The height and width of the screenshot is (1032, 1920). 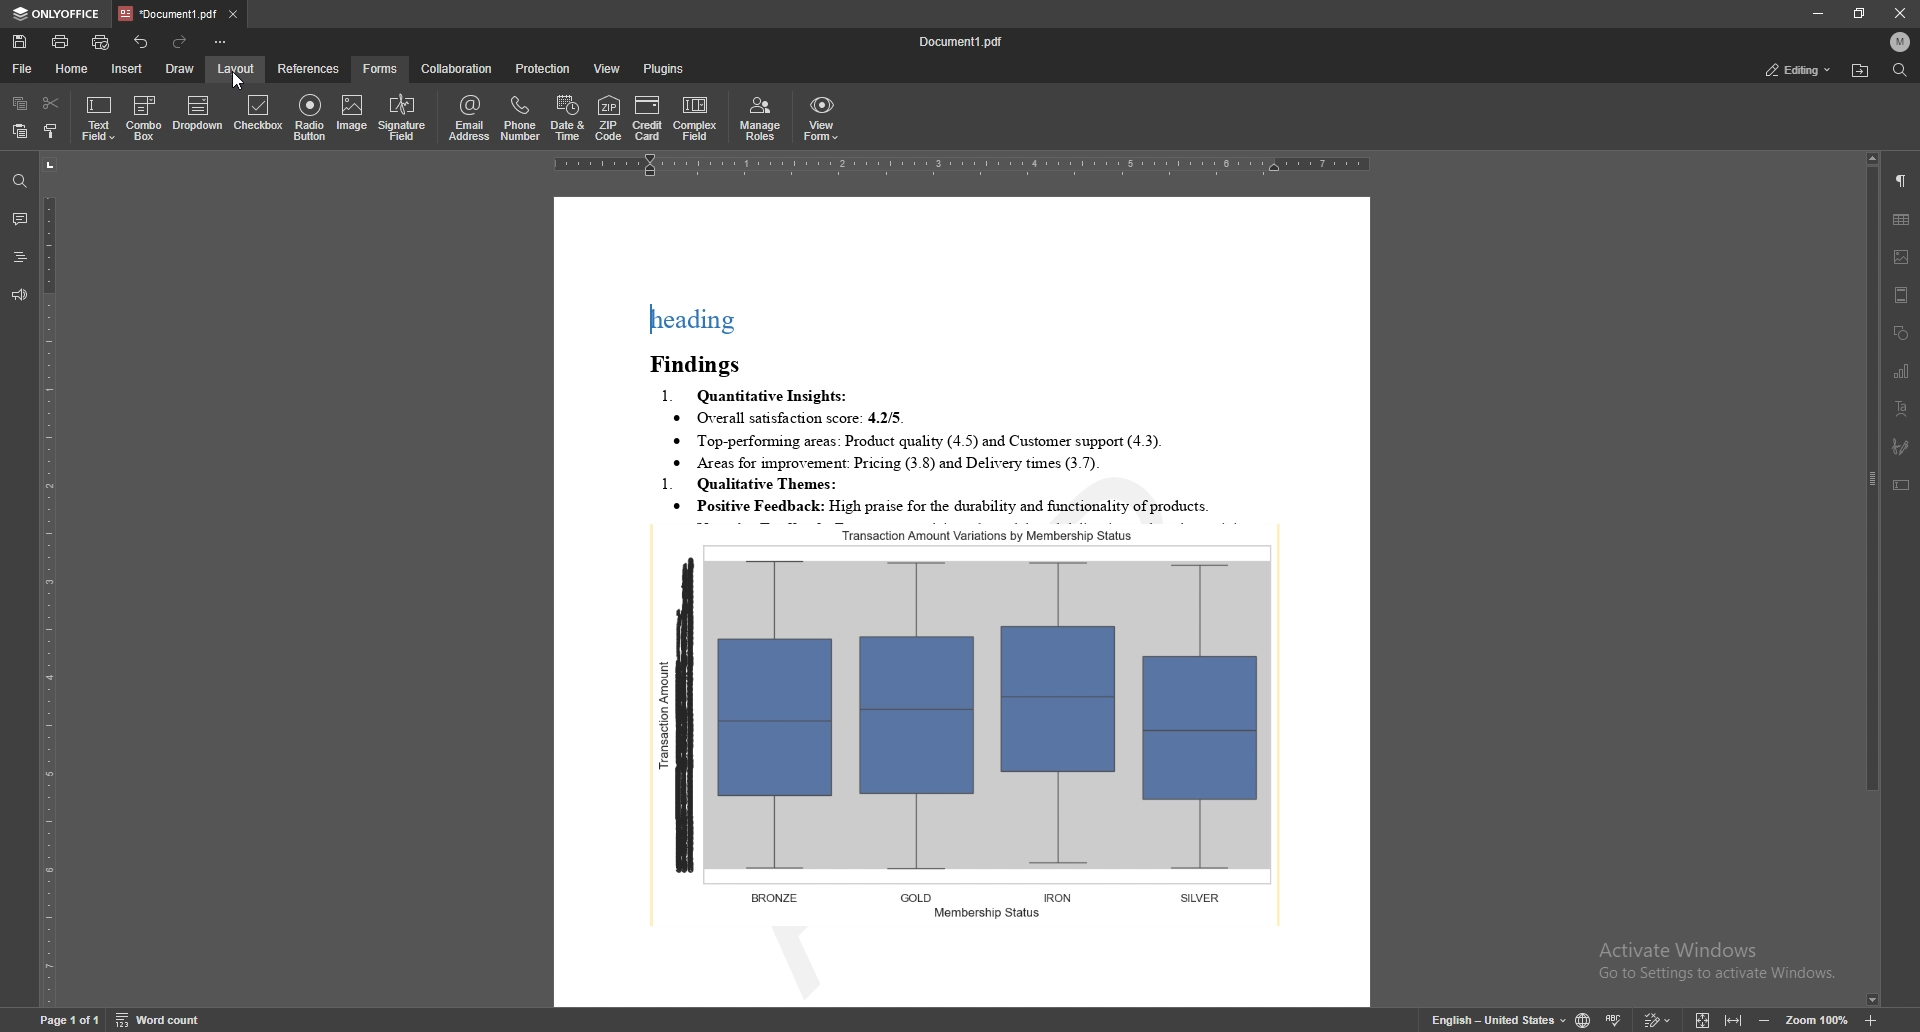 What do you see at coordinates (380, 69) in the screenshot?
I see `forms` at bounding box center [380, 69].